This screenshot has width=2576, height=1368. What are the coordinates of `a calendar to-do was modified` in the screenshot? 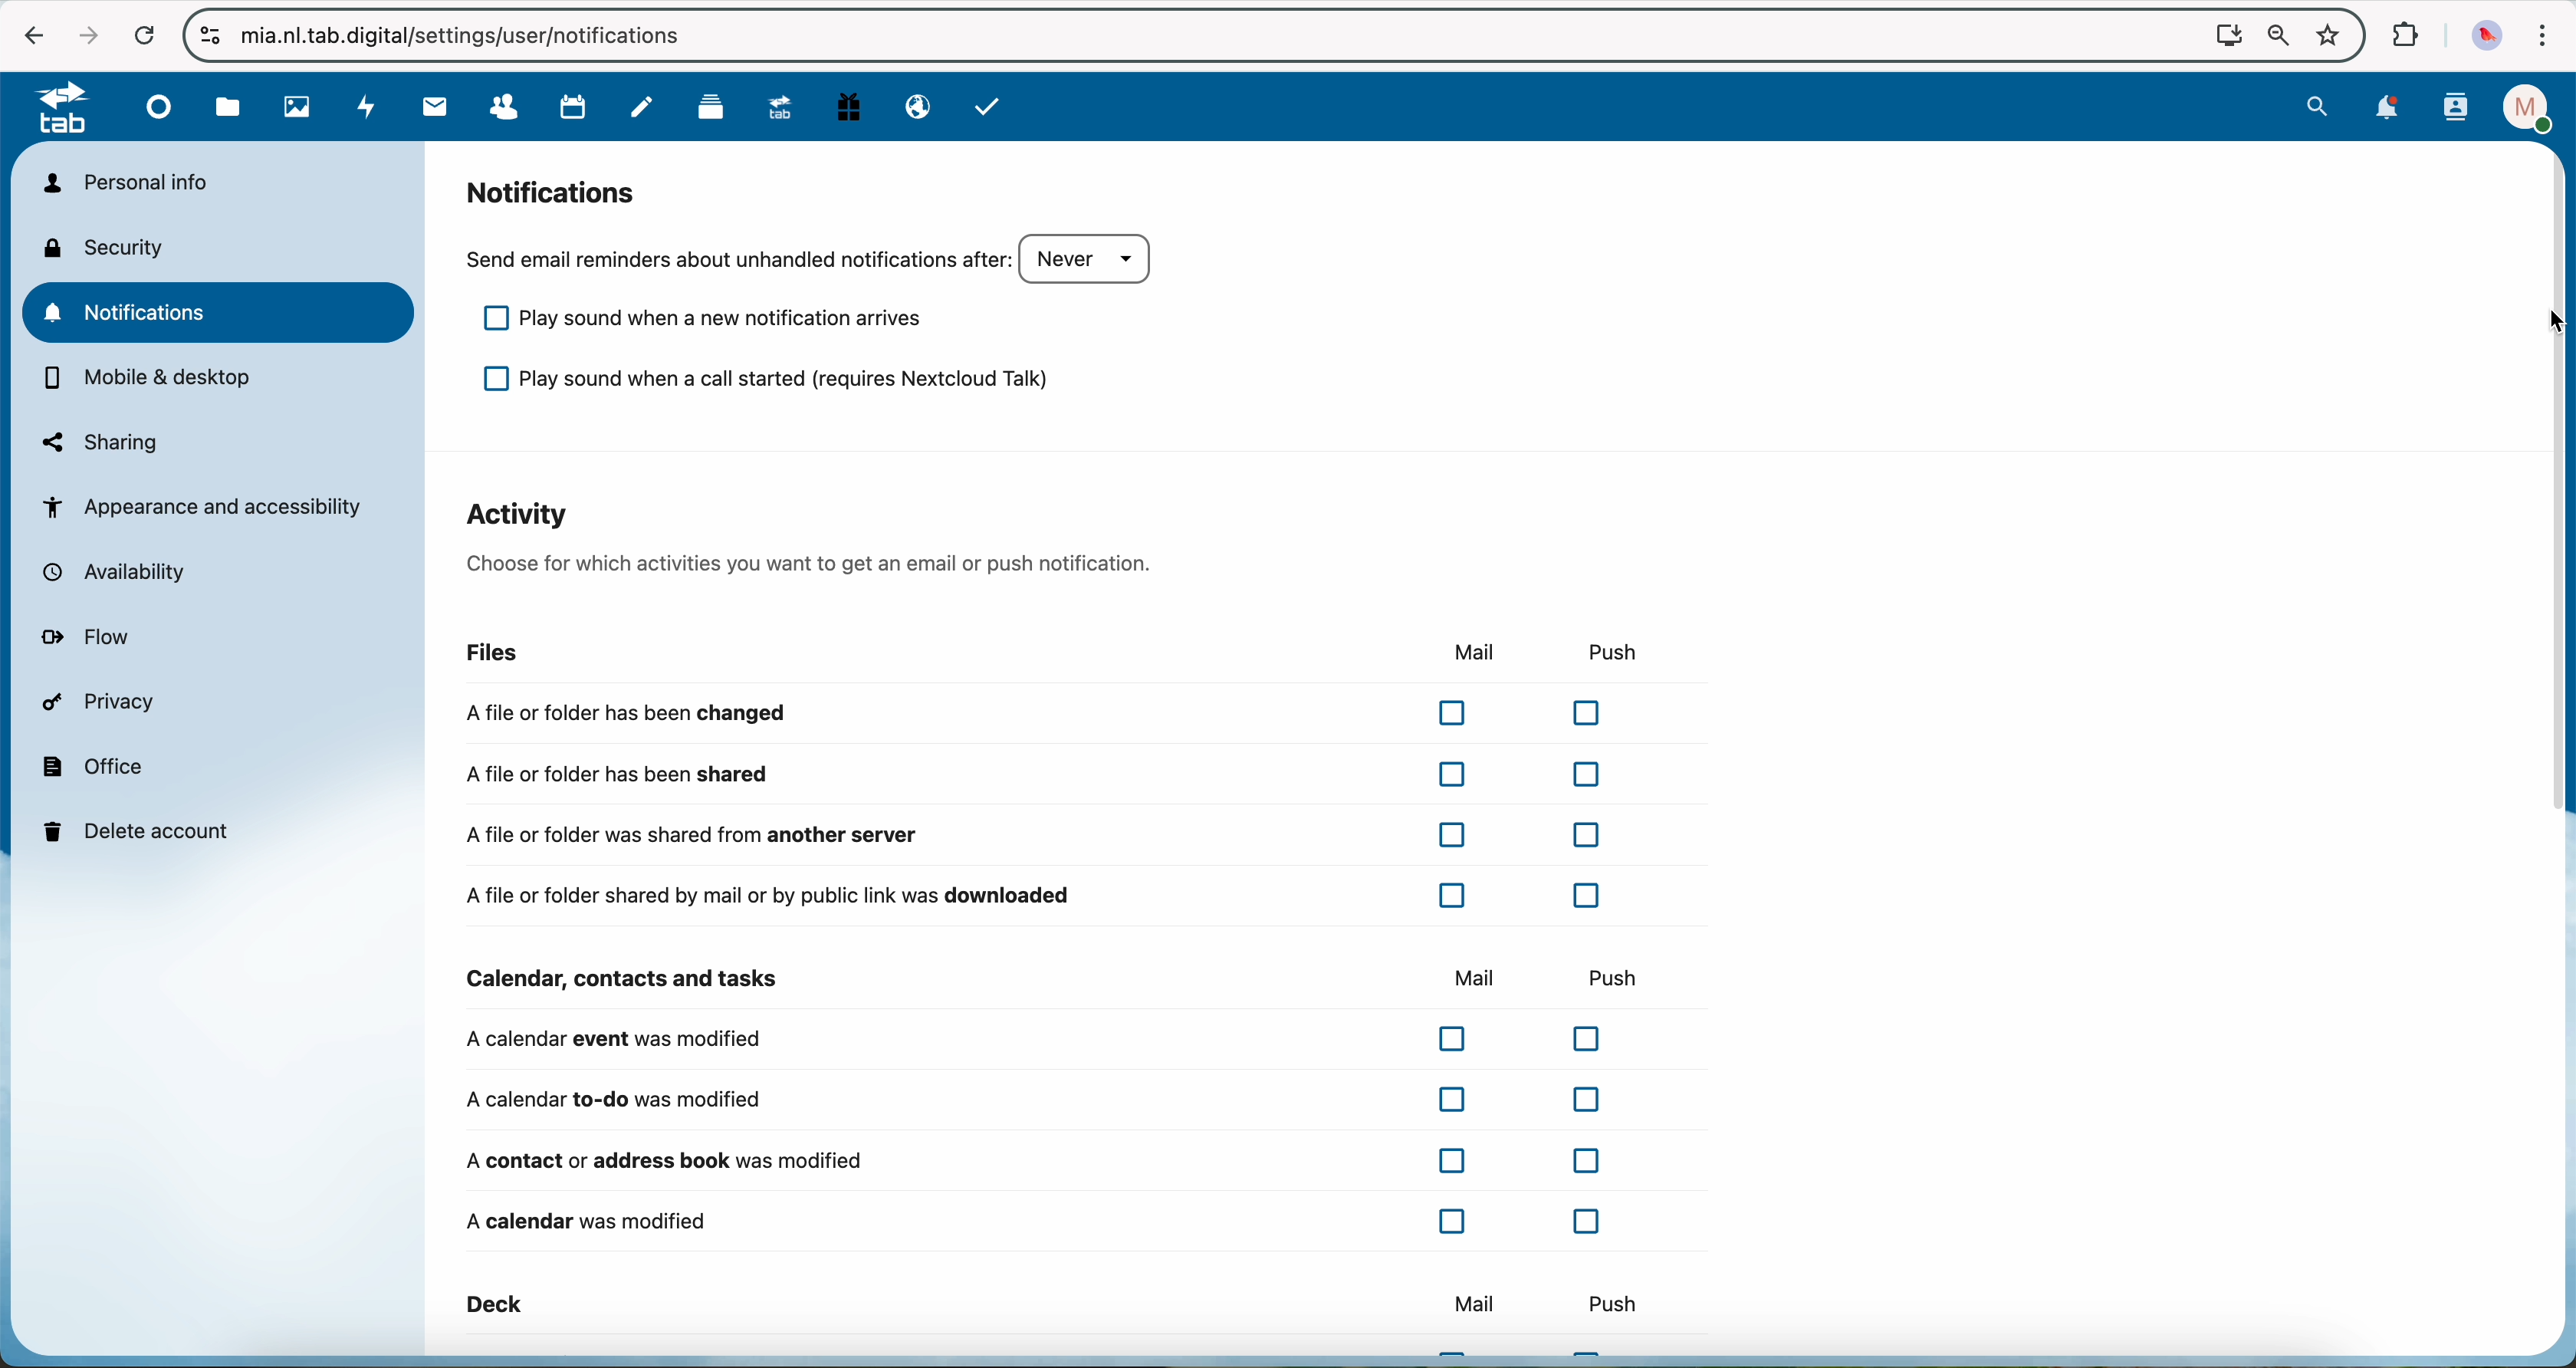 It's located at (1043, 1101).